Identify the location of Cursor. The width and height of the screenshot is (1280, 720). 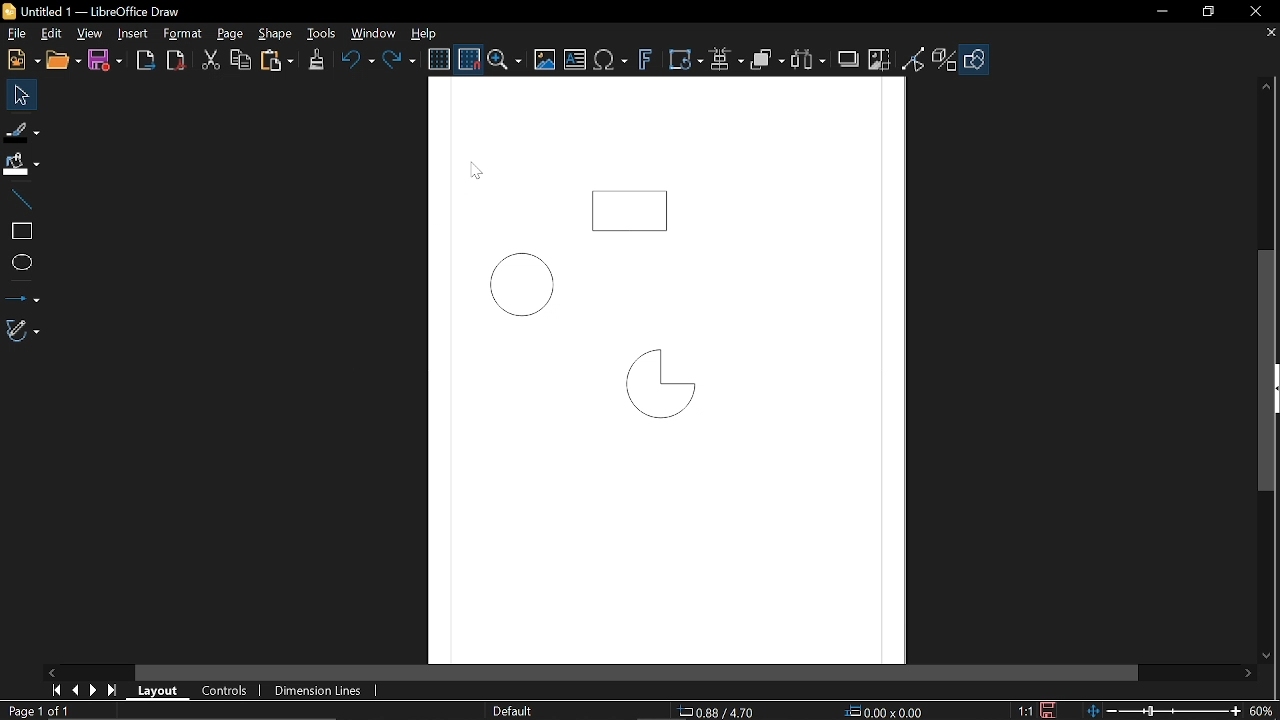
(472, 174).